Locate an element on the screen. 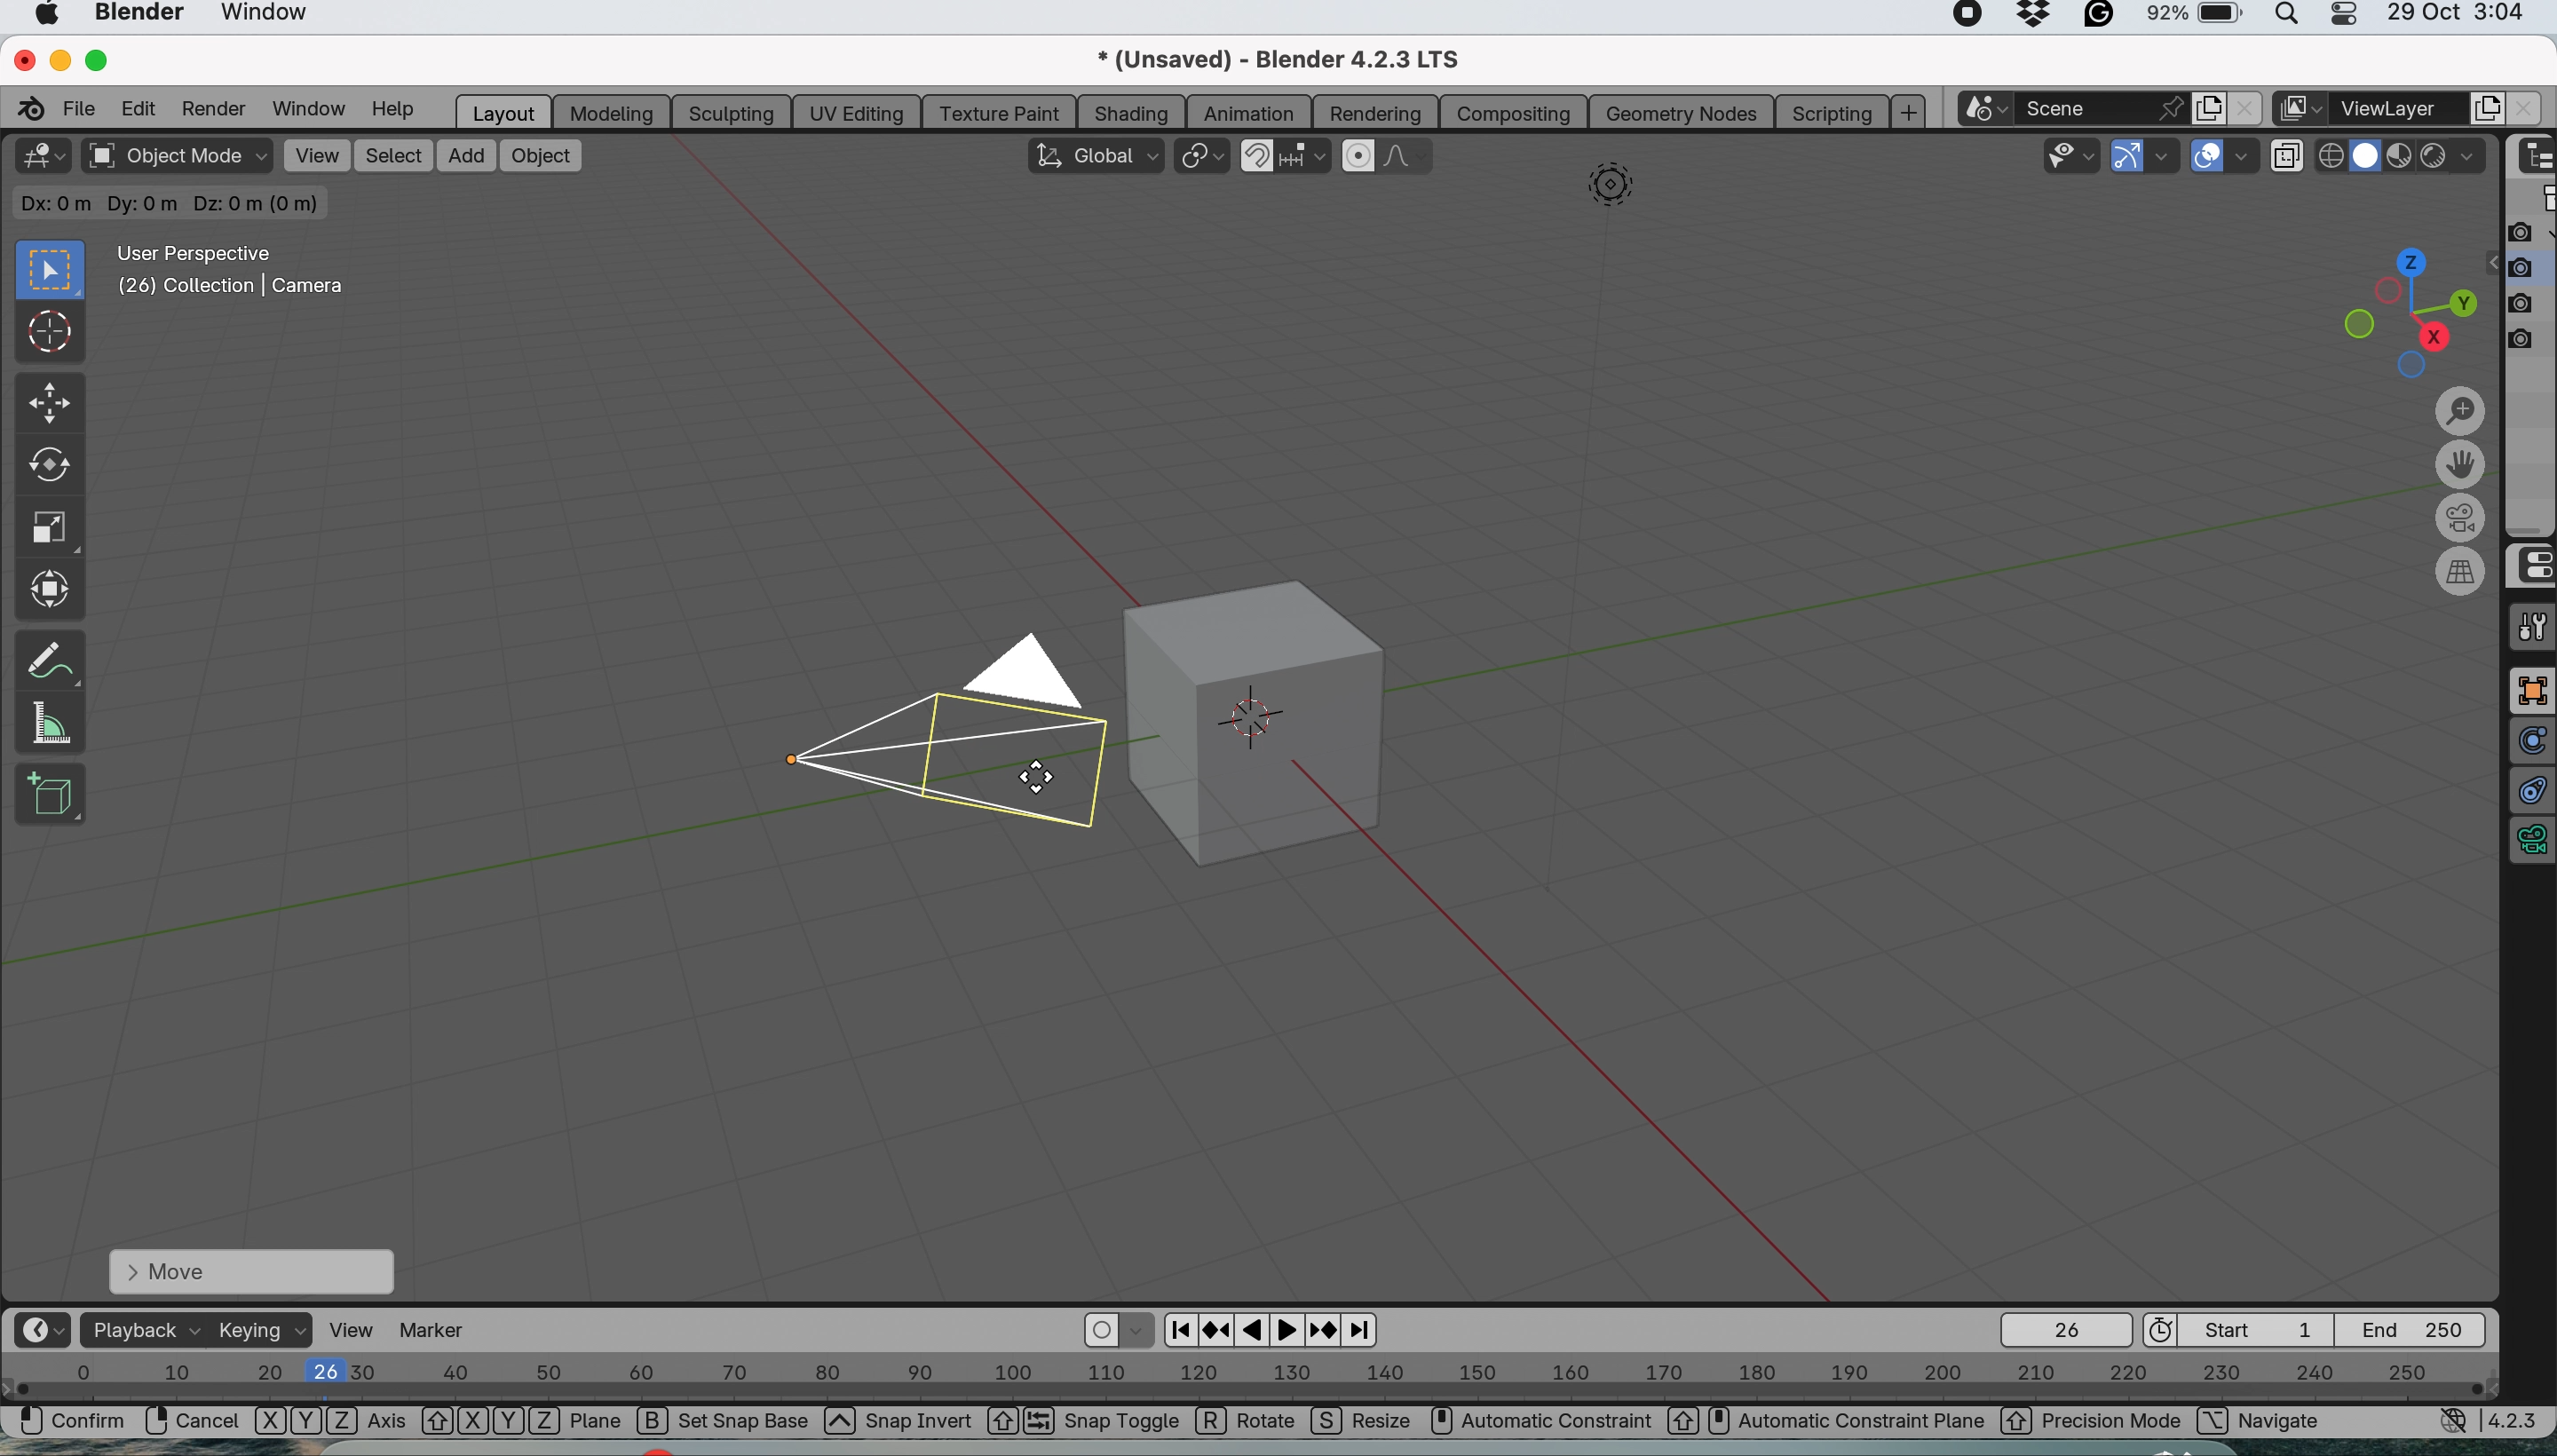  transform pivot point is located at coordinates (1201, 156).